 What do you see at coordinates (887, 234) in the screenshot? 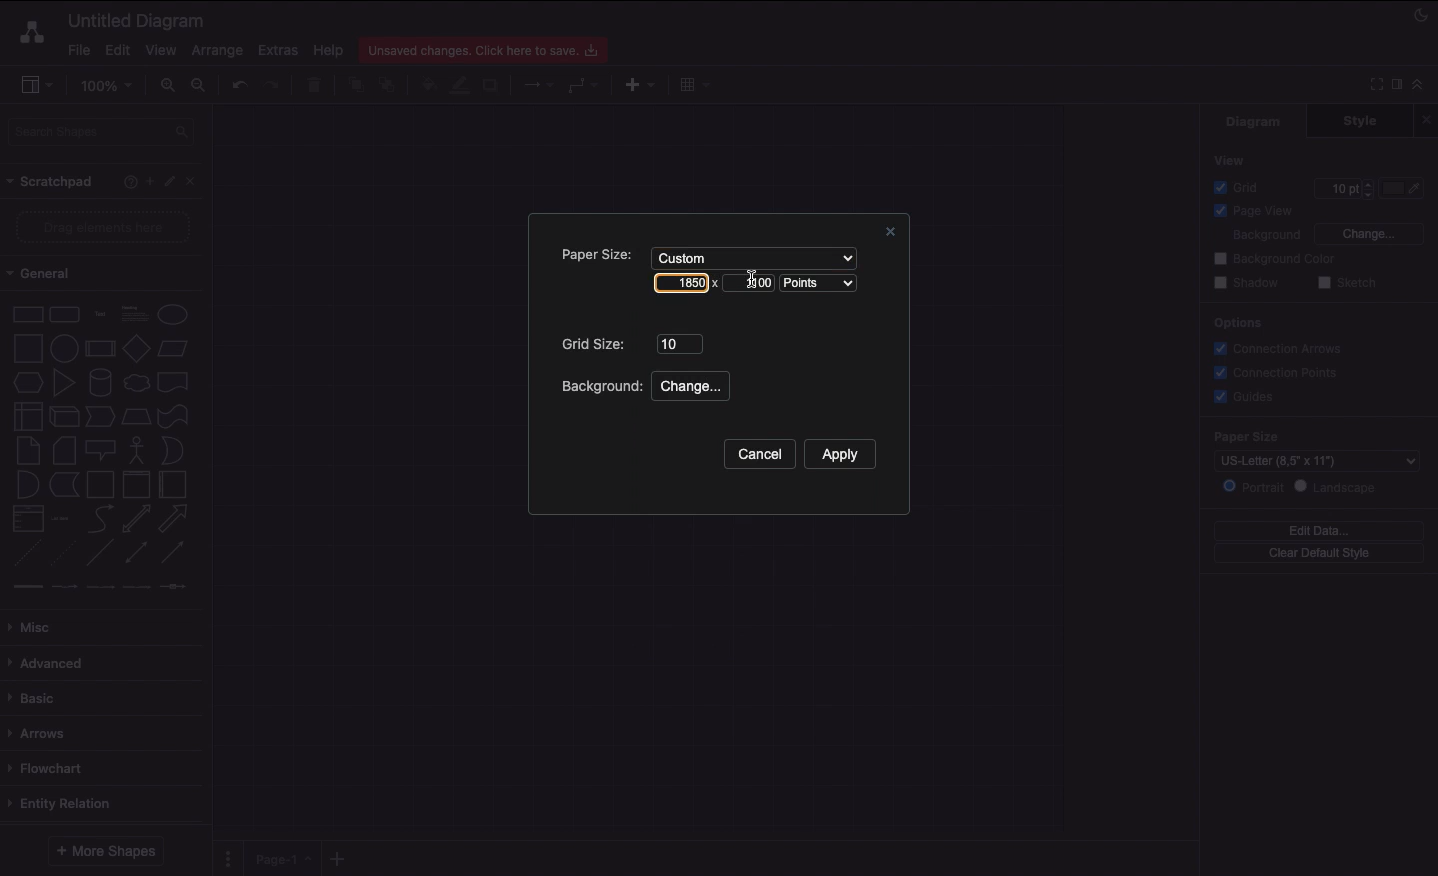
I see `Close` at bounding box center [887, 234].